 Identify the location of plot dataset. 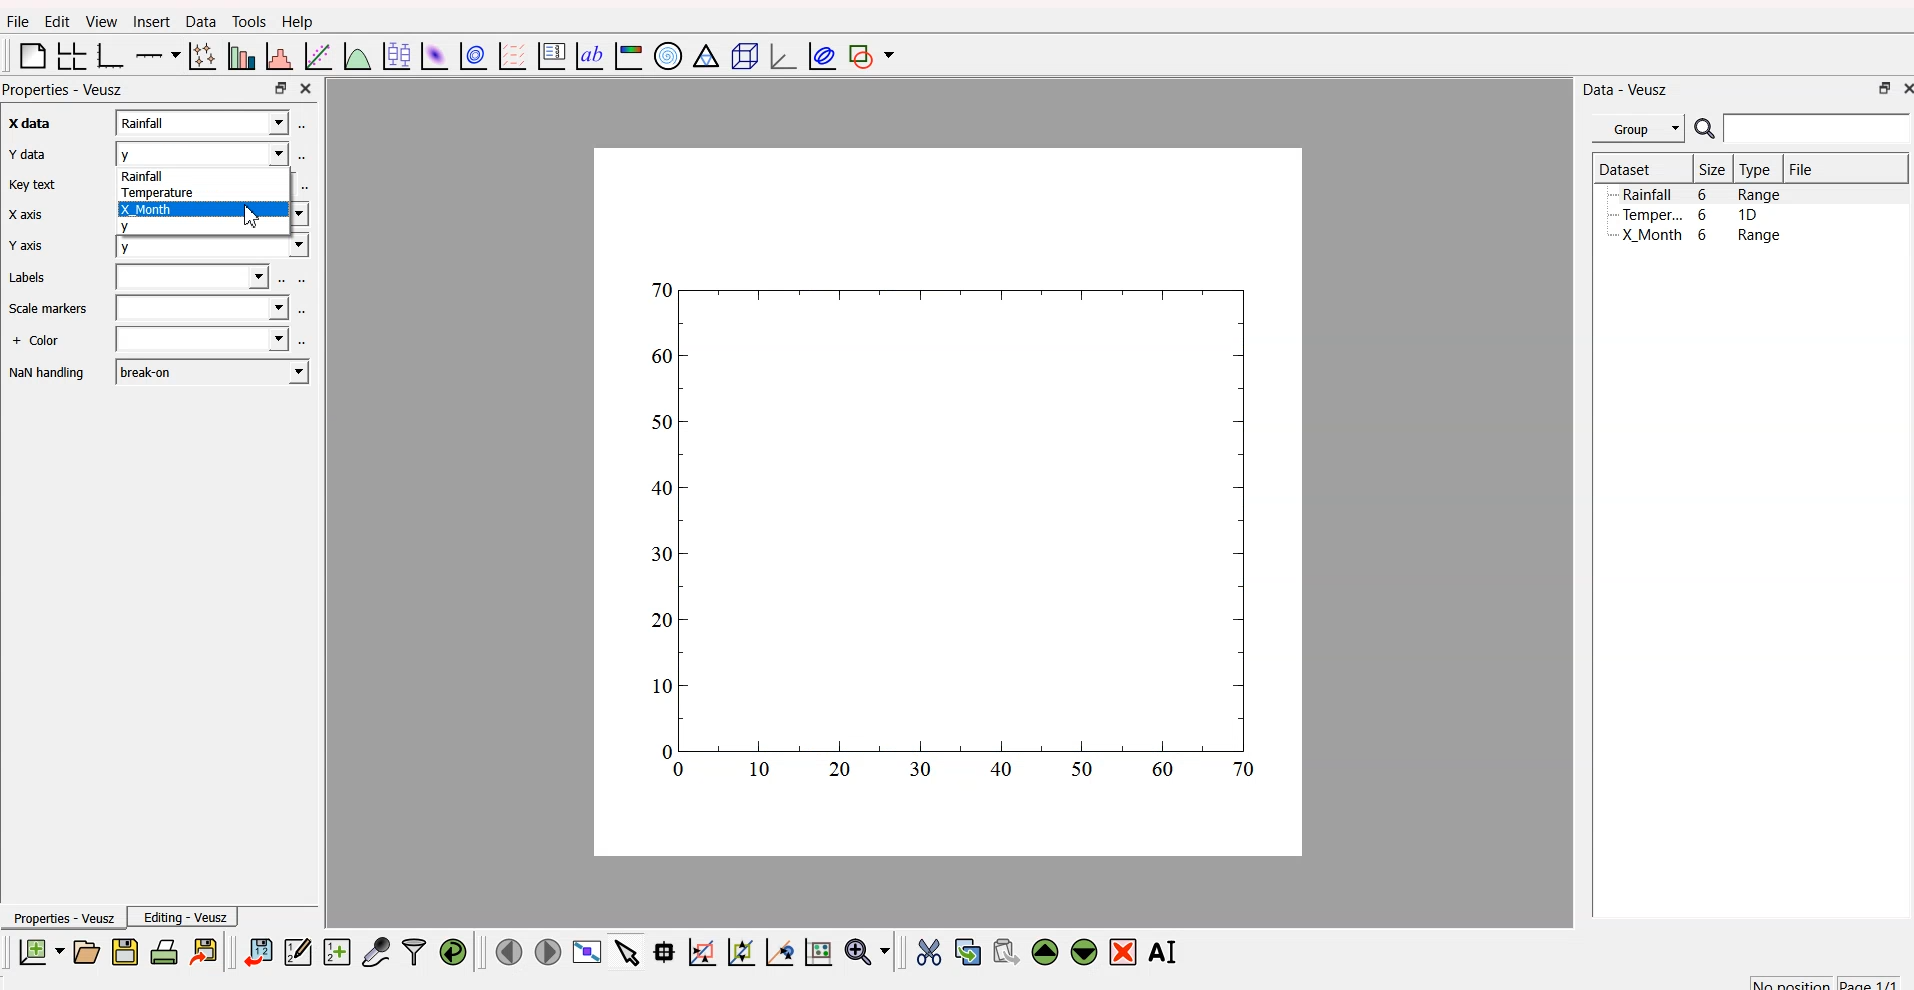
(432, 55).